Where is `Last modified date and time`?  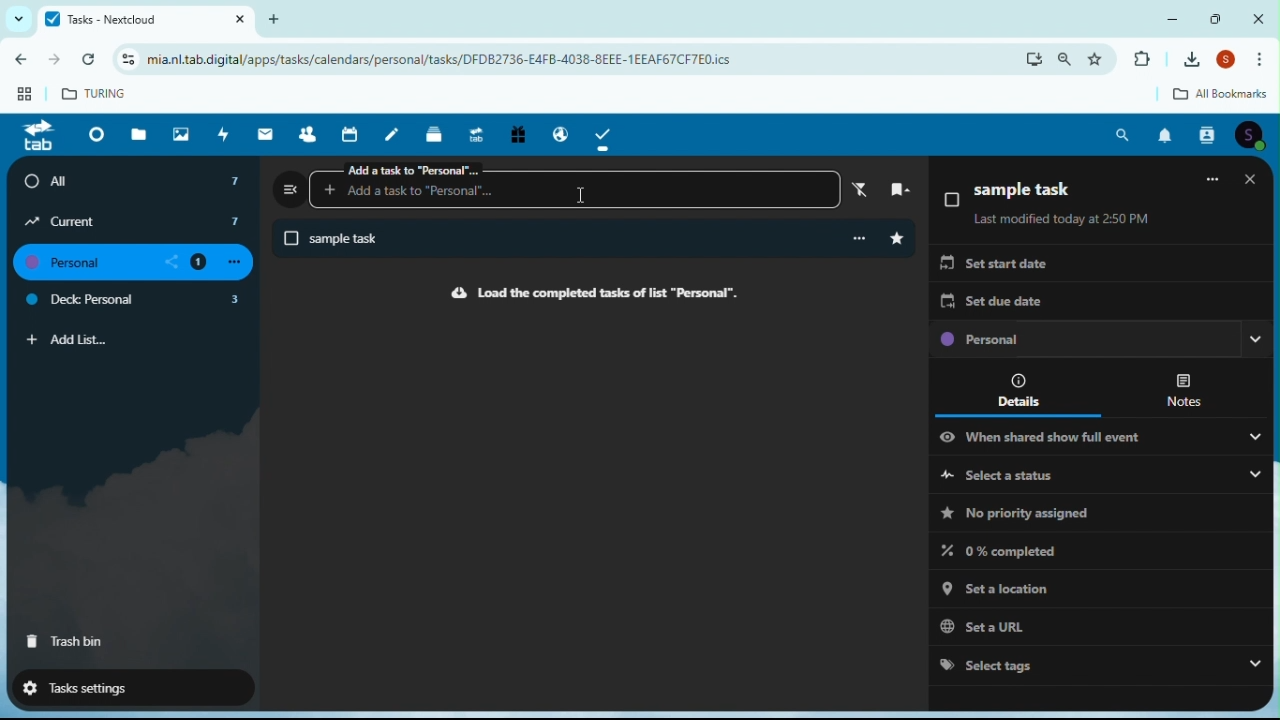 Last modified date and time is located at coordinates (1063, 221).